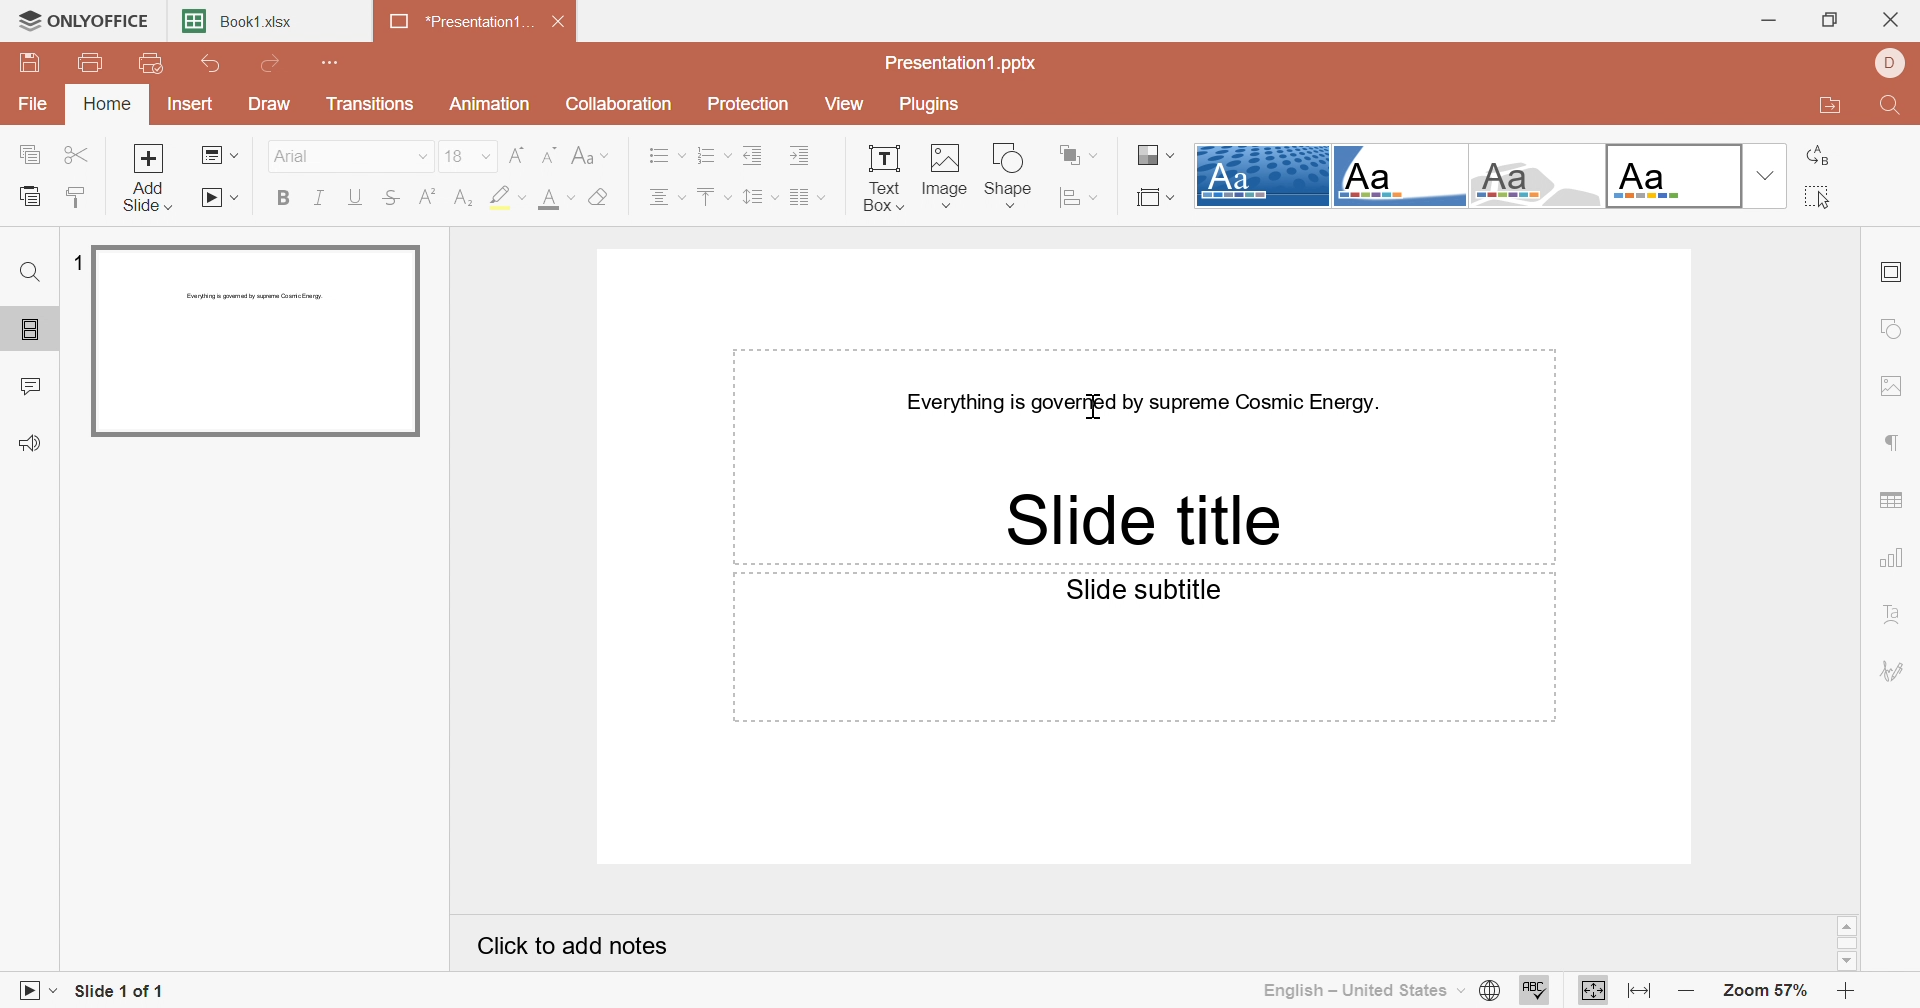 Image resolution: width=1920 pixels, height=1008 pixels. Describe the element at coordinates (751, 151) in the screenshot. I see `Decrease Indent` at that location.